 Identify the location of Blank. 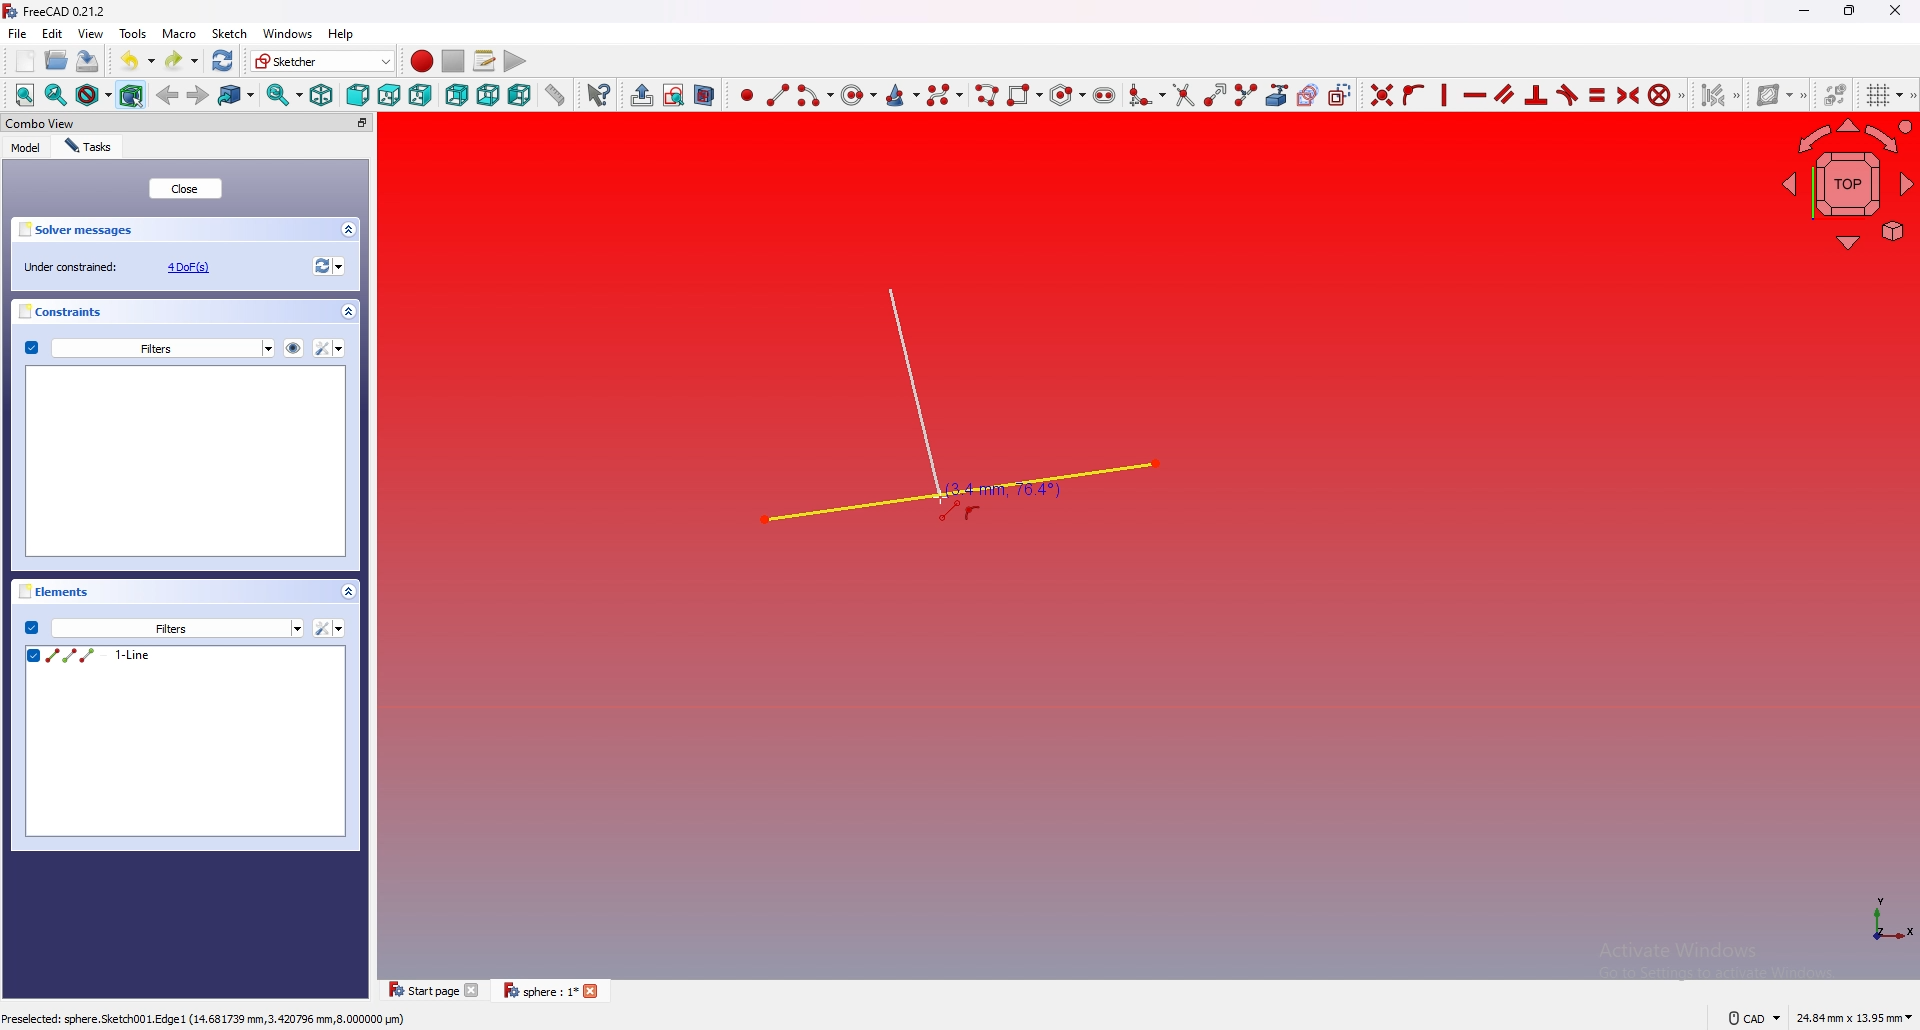
(188, 461).